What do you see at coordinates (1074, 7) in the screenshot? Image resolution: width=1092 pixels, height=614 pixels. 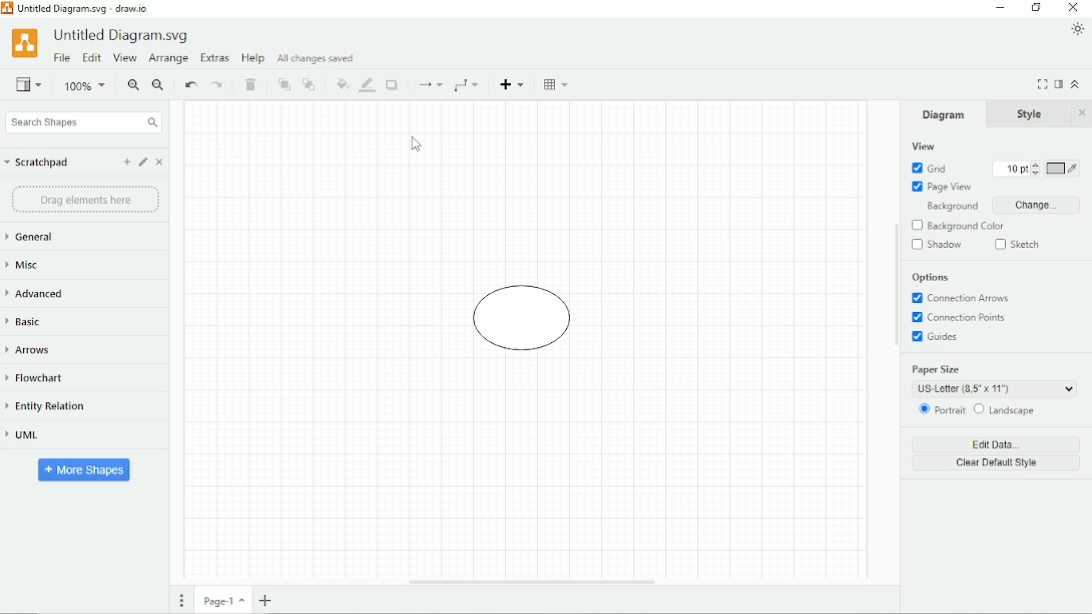 I see `Close` at bounding box center [1074, 7].